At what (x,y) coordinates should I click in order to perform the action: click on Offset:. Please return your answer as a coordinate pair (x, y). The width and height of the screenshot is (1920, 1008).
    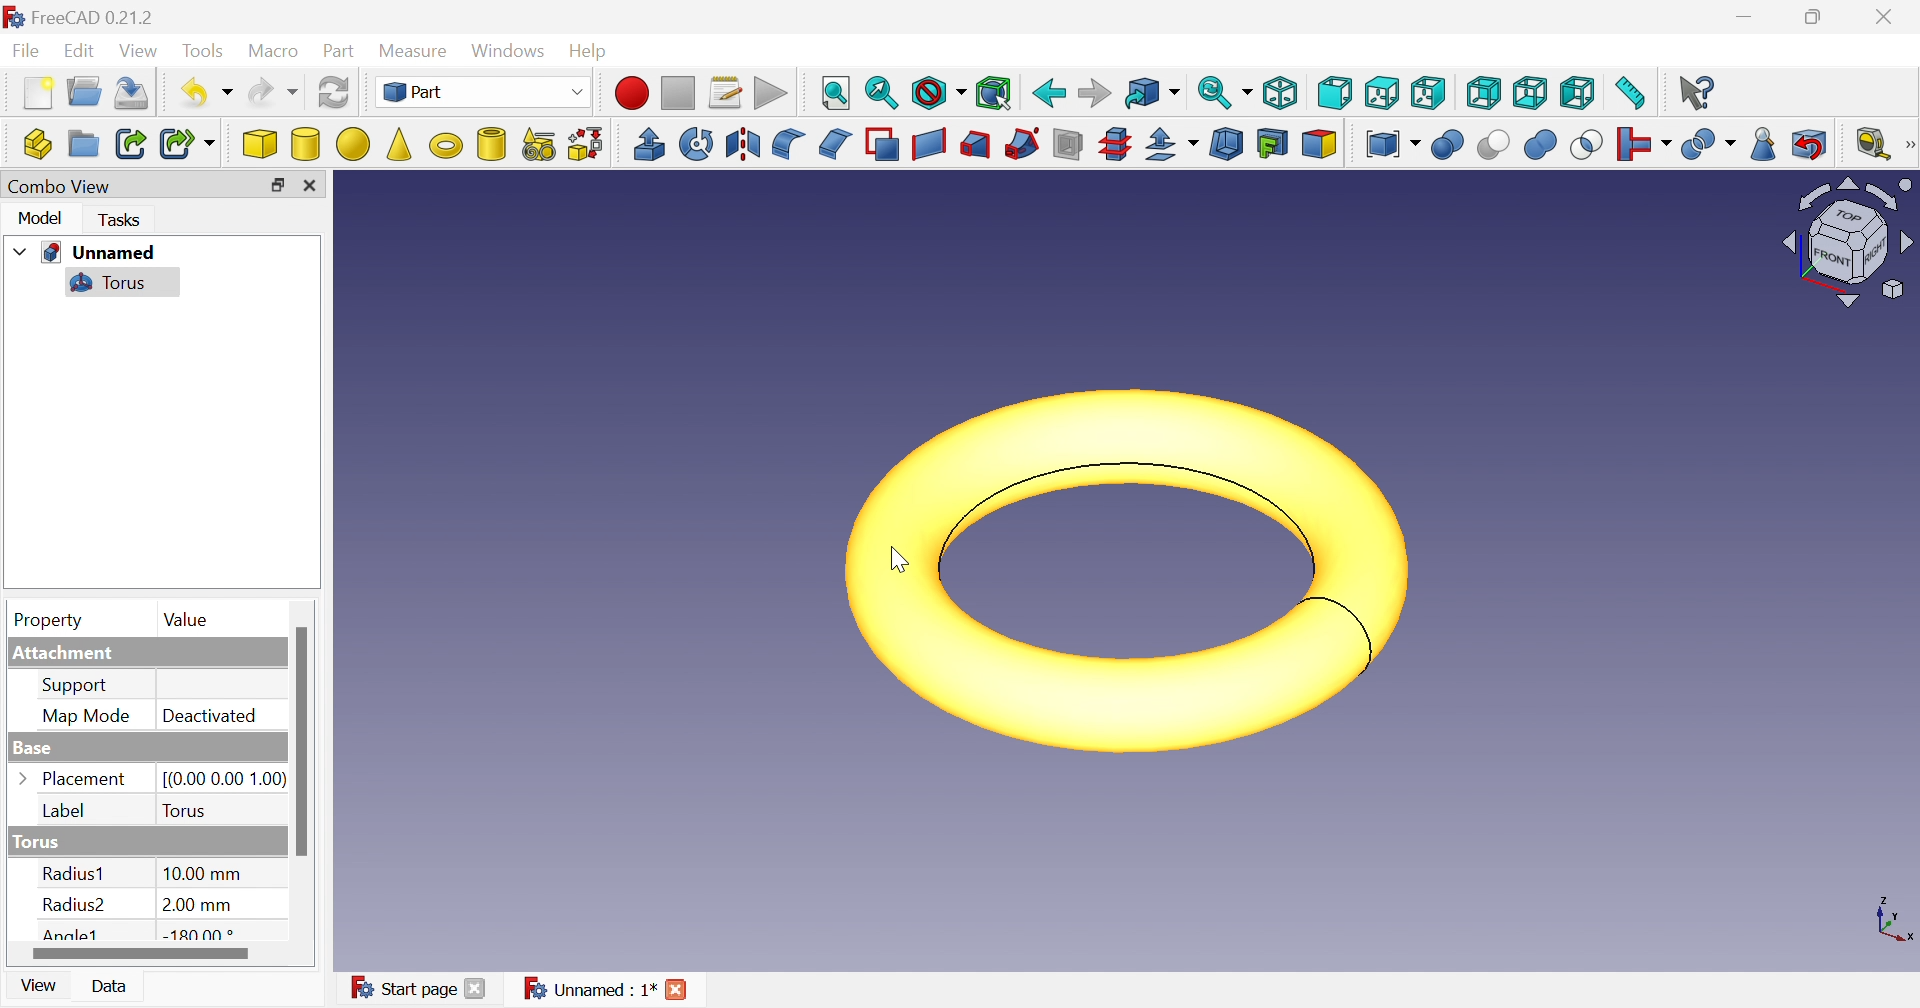
    Looking at the image, I should click on (1173, 145).